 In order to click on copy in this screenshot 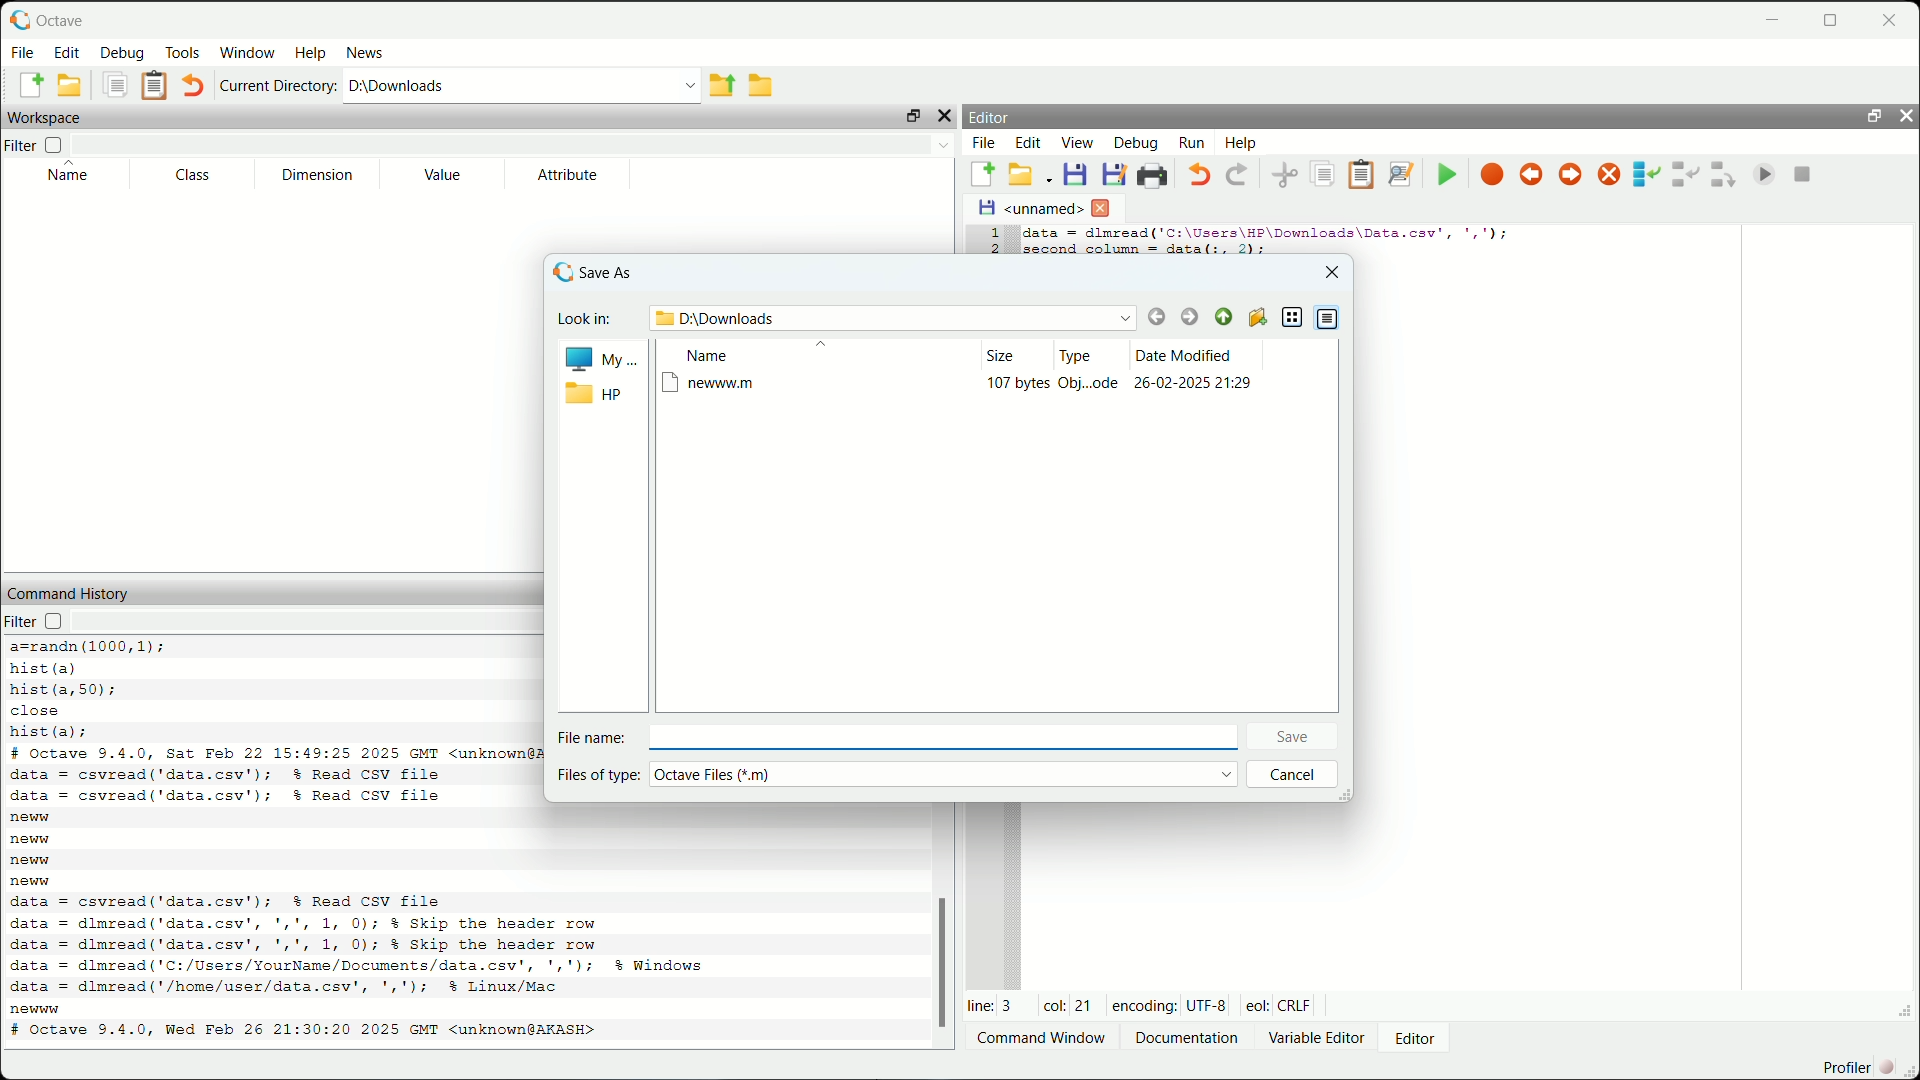, I will do `click(1326, 177)`.